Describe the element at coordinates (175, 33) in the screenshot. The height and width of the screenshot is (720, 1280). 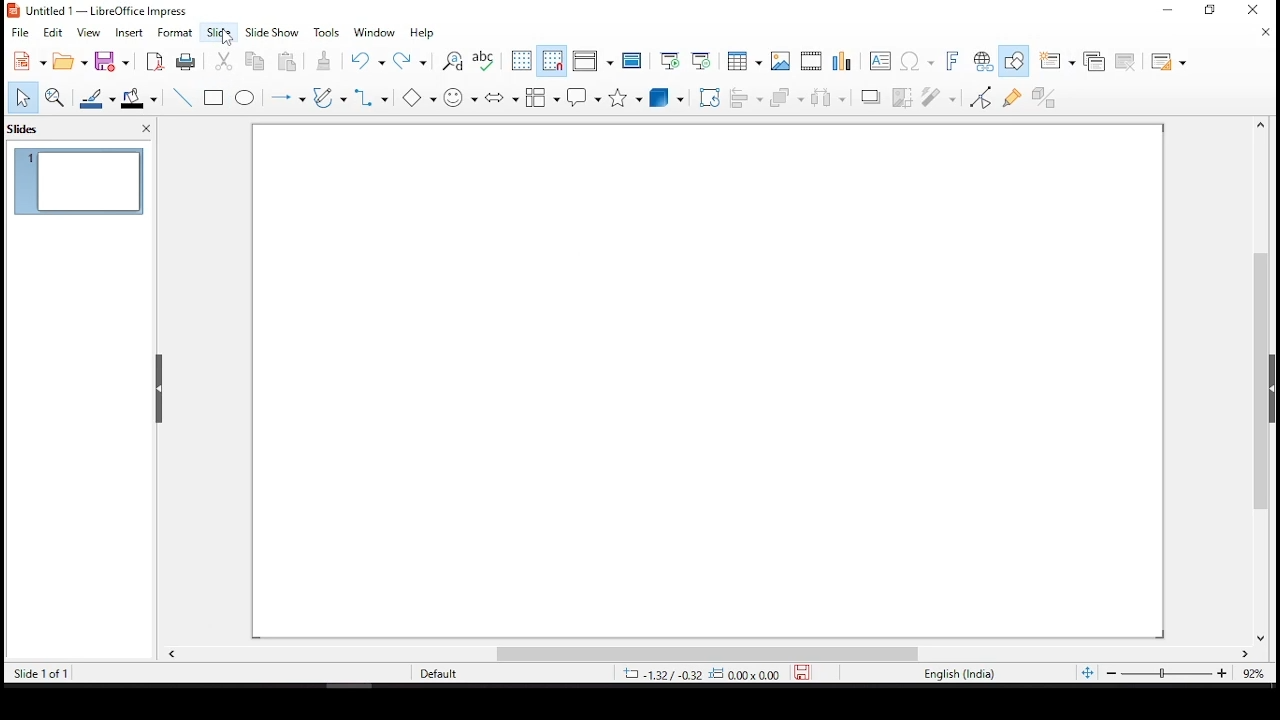
I see `format` at that location.